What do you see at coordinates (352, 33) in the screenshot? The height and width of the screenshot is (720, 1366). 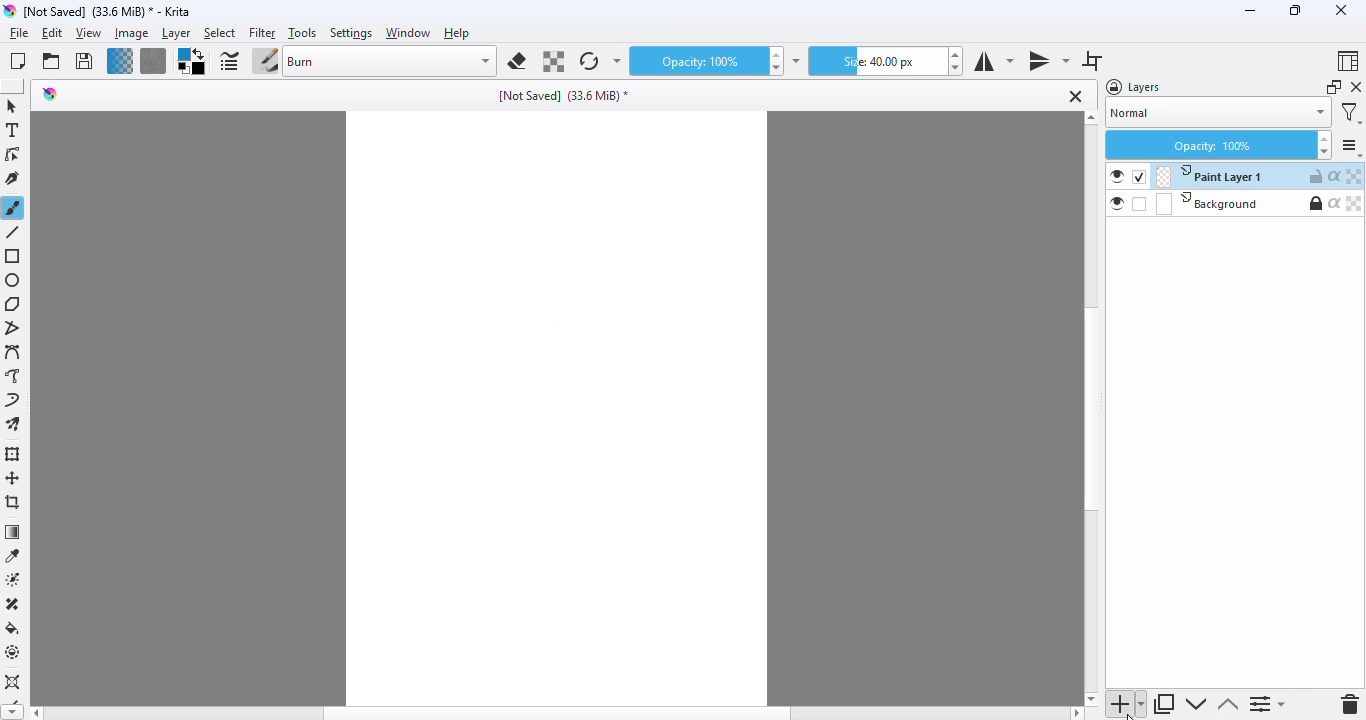 I see `settings` at bounding box center [352, 33].